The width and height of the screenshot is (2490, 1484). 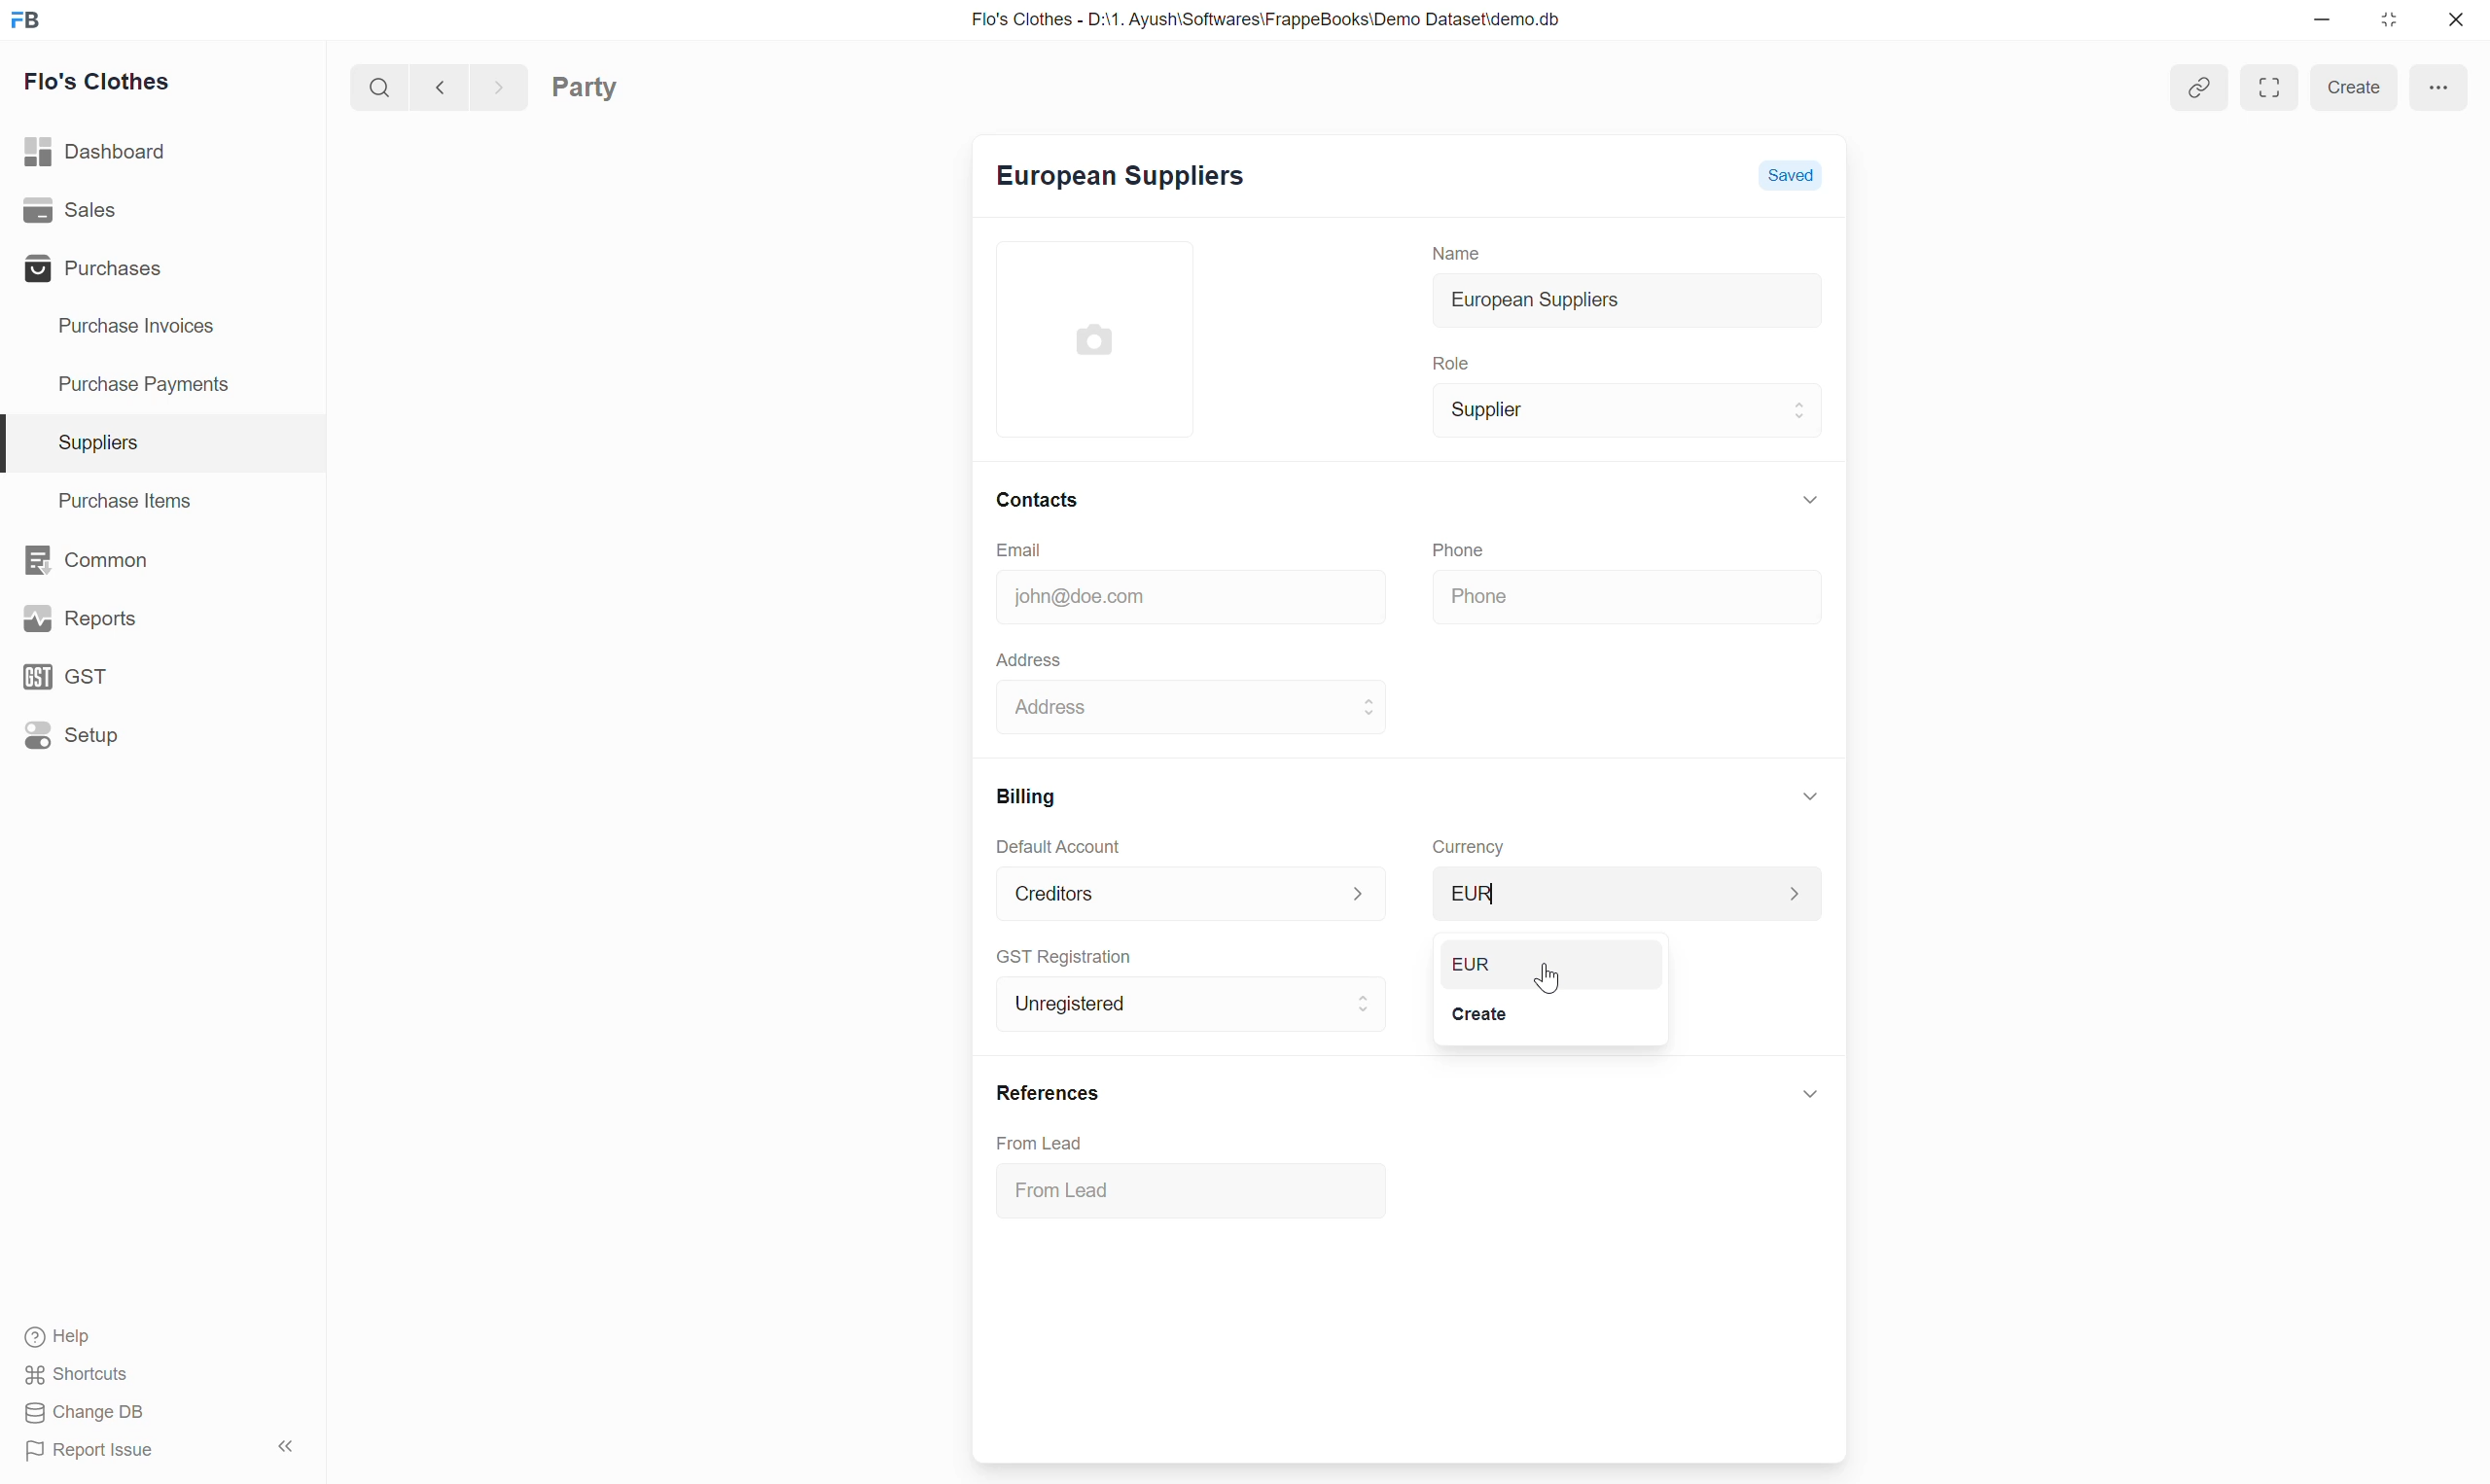 I want to click on create, so click(x=2348, y=87).